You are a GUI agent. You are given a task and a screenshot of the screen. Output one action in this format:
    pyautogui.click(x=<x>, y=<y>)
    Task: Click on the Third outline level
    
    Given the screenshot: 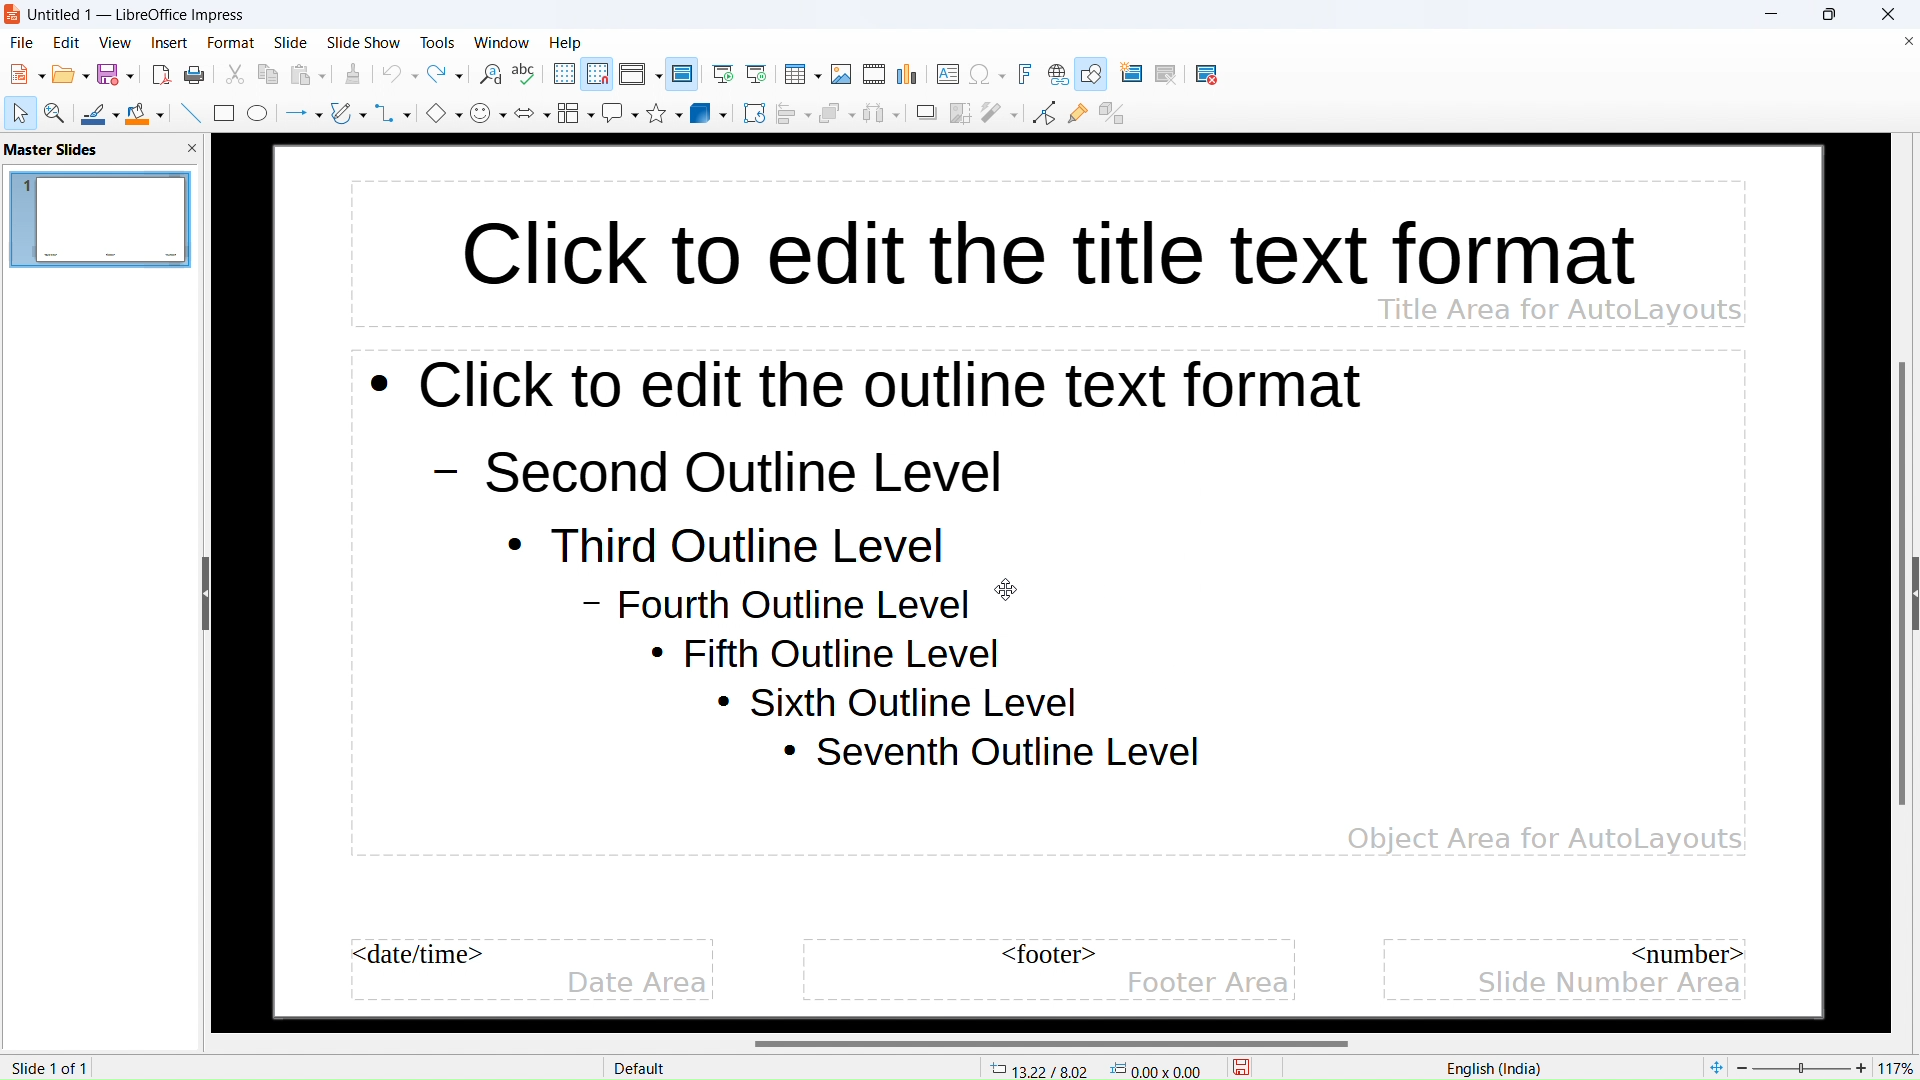 What is the action you would take?
    pyautogui.click(x=716, y=543)
    